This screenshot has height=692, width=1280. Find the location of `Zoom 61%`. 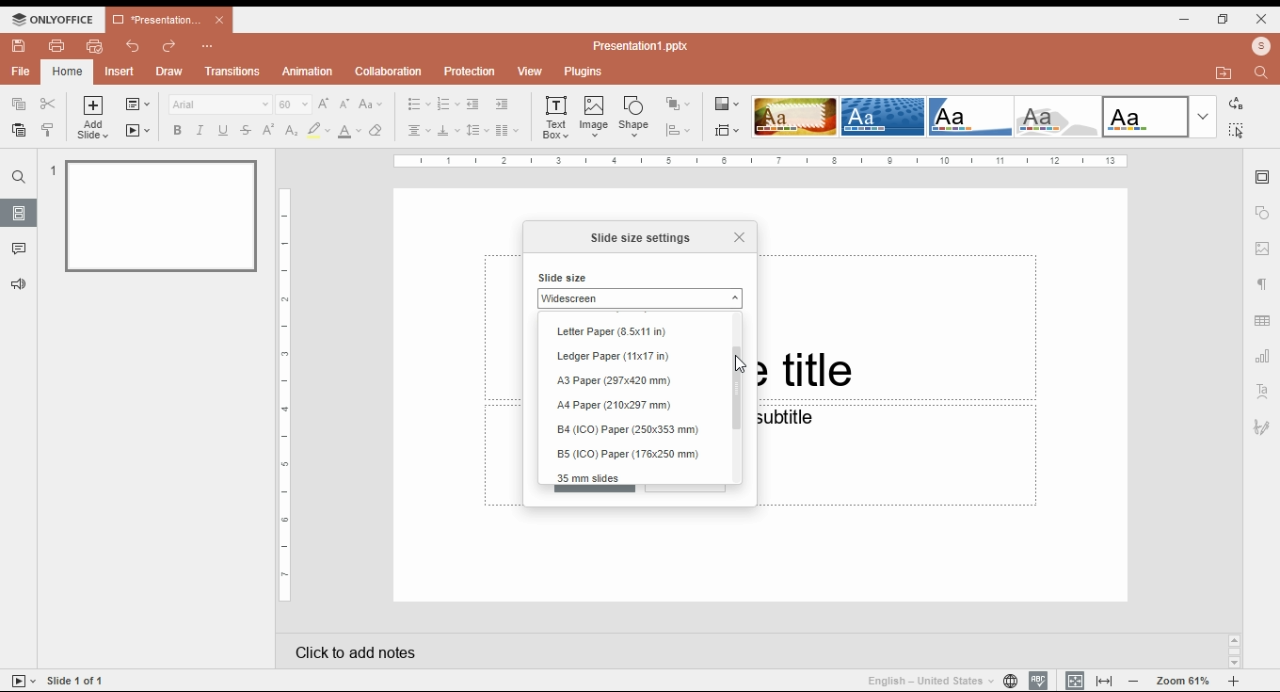

Zoom 61% is located at coordinates (1185, 679).